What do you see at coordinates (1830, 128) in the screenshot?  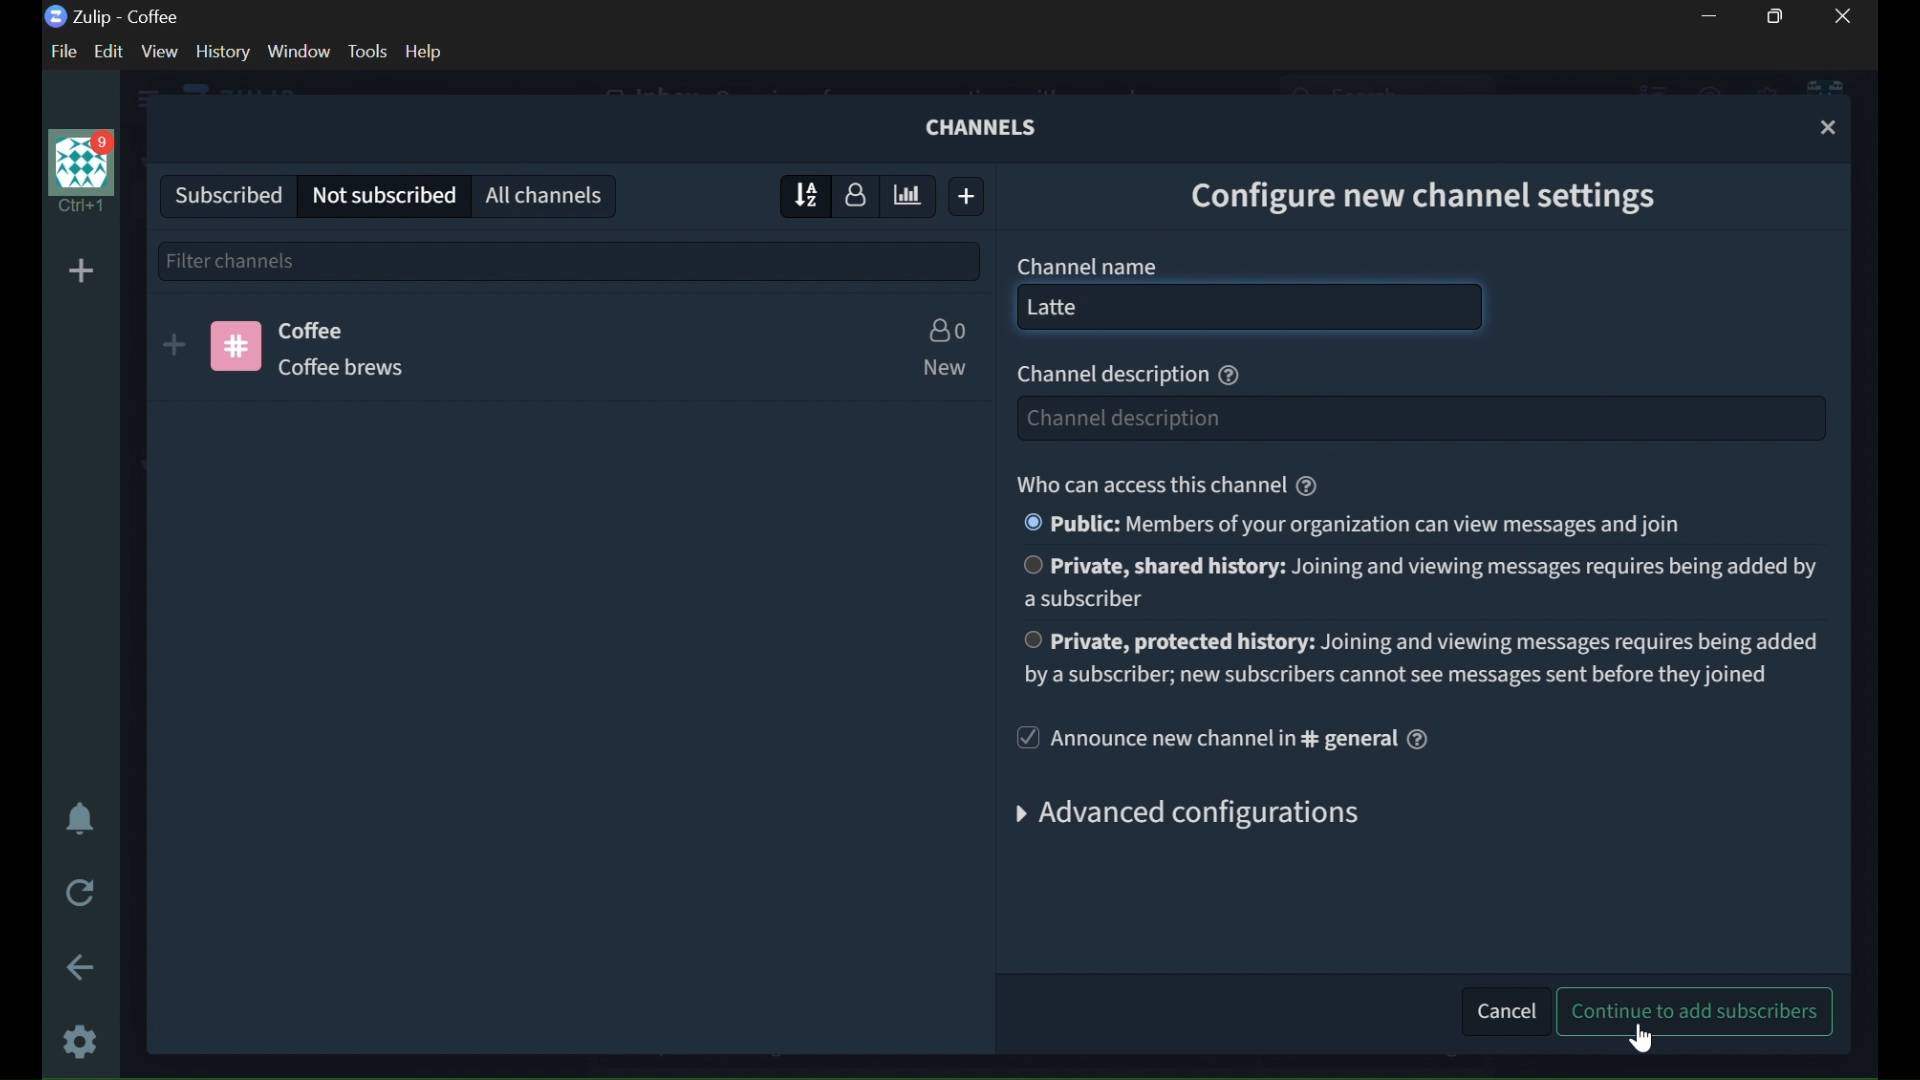 I see `CLOSE` at bounding box center [1830, 128].